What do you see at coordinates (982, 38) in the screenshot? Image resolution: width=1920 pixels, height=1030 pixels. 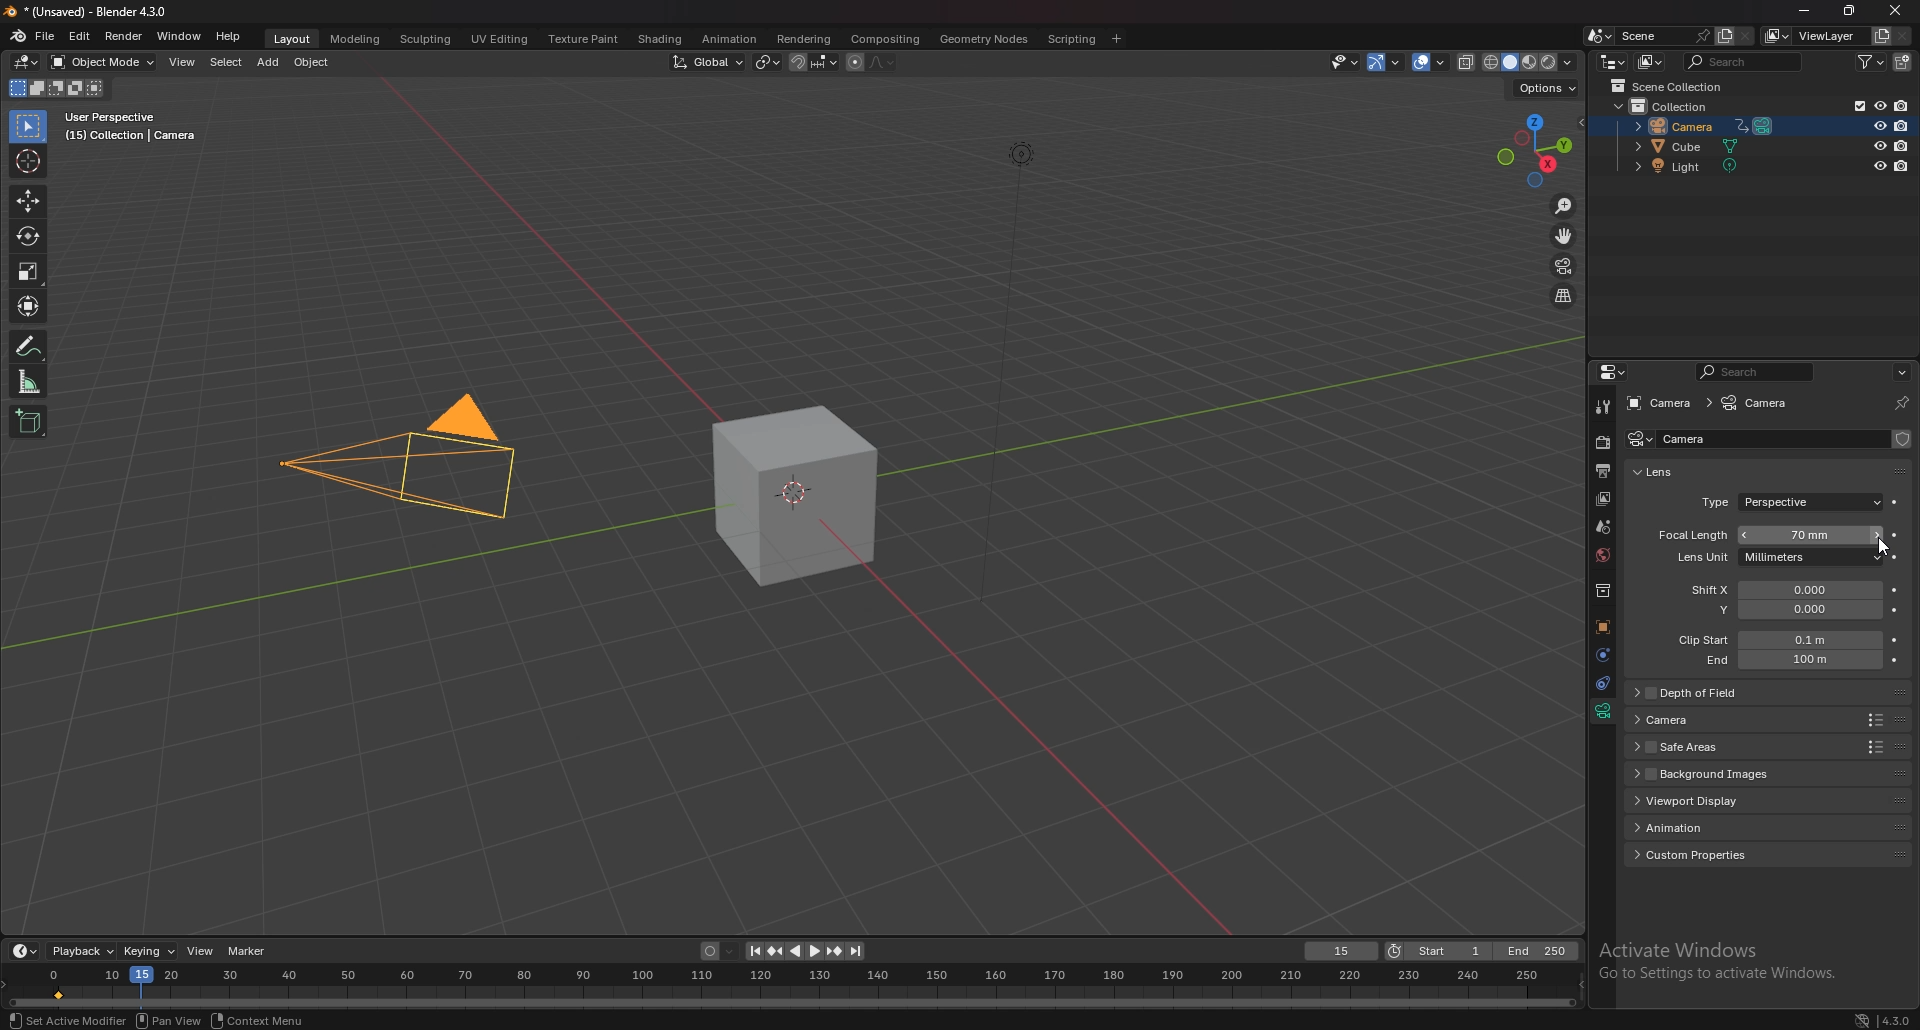 I see `geometry nodes` at bounding box center [982, 38].